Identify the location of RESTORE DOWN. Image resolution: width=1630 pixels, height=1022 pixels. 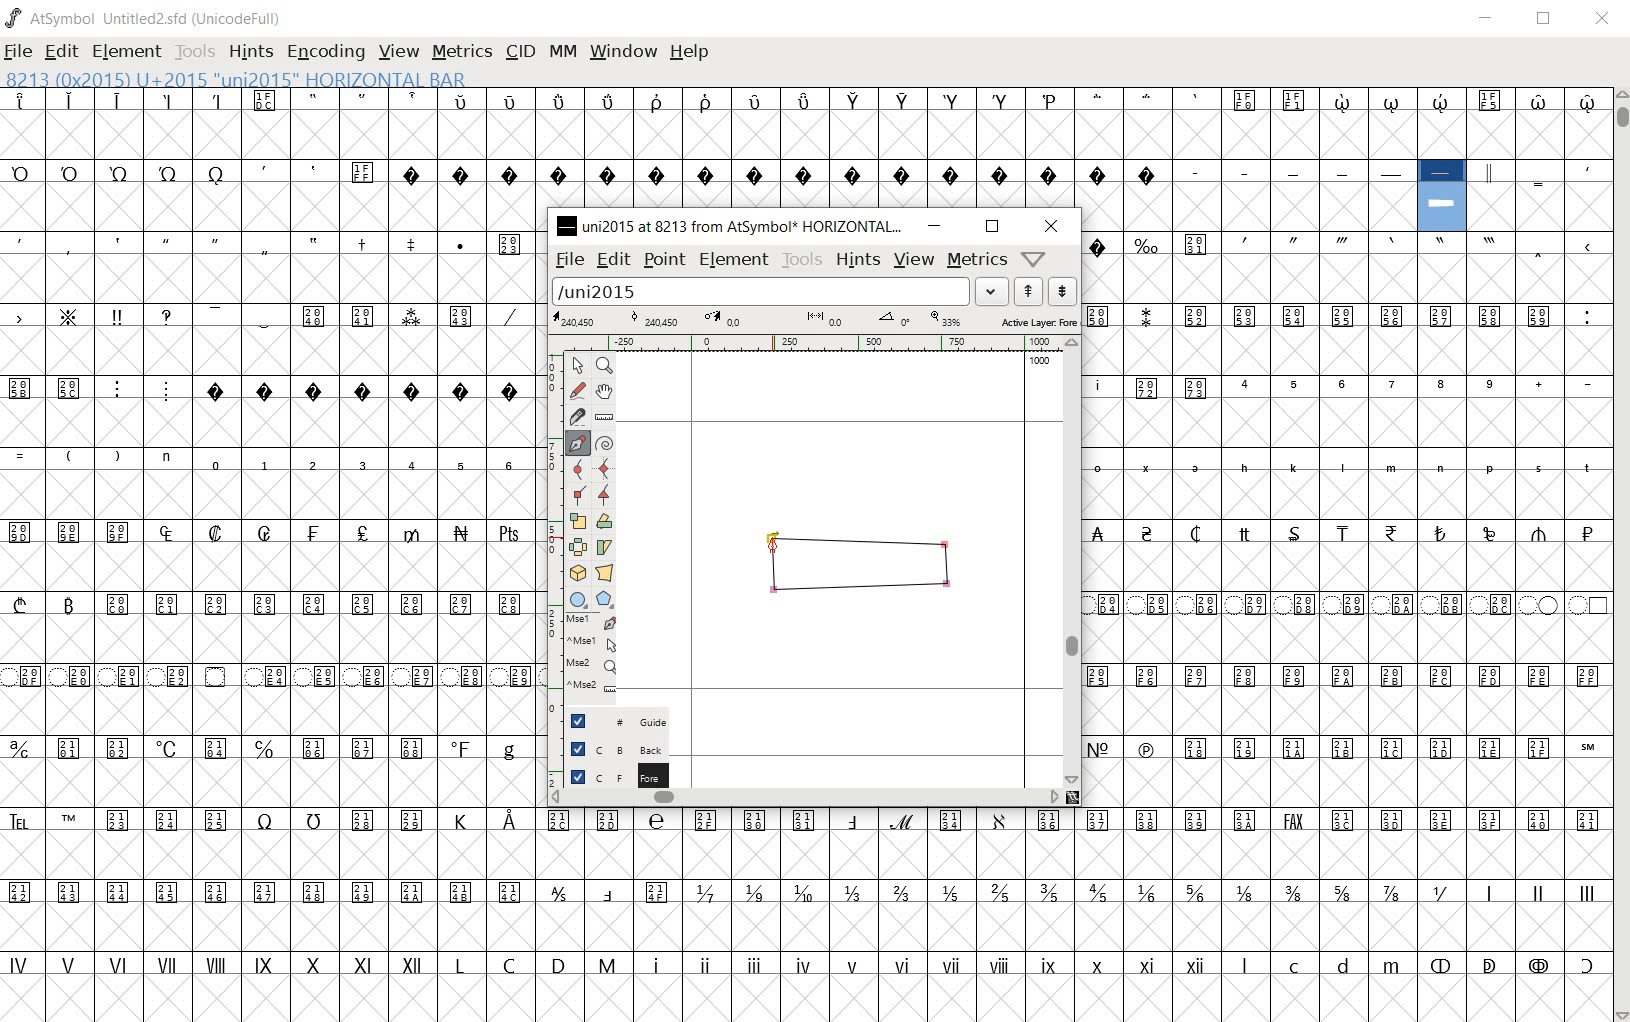
(1547, 20).